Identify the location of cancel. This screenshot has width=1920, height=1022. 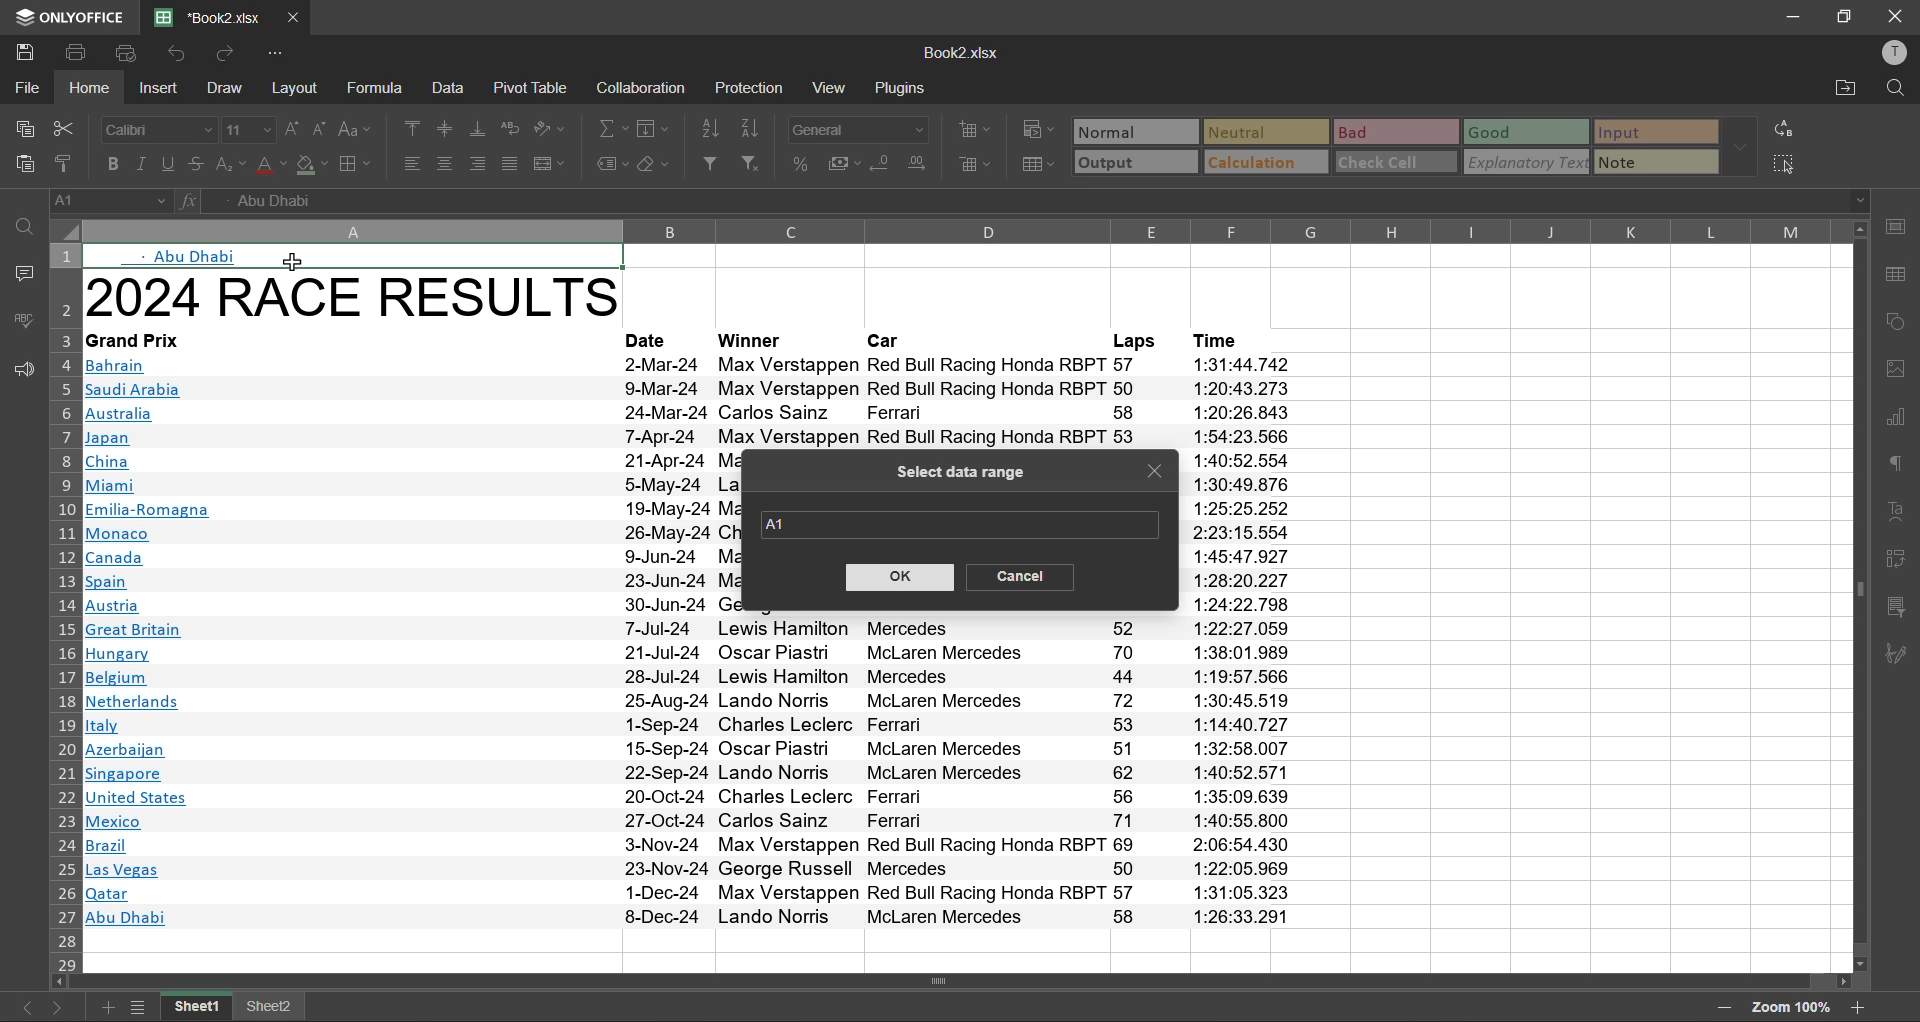
(1023, 578).